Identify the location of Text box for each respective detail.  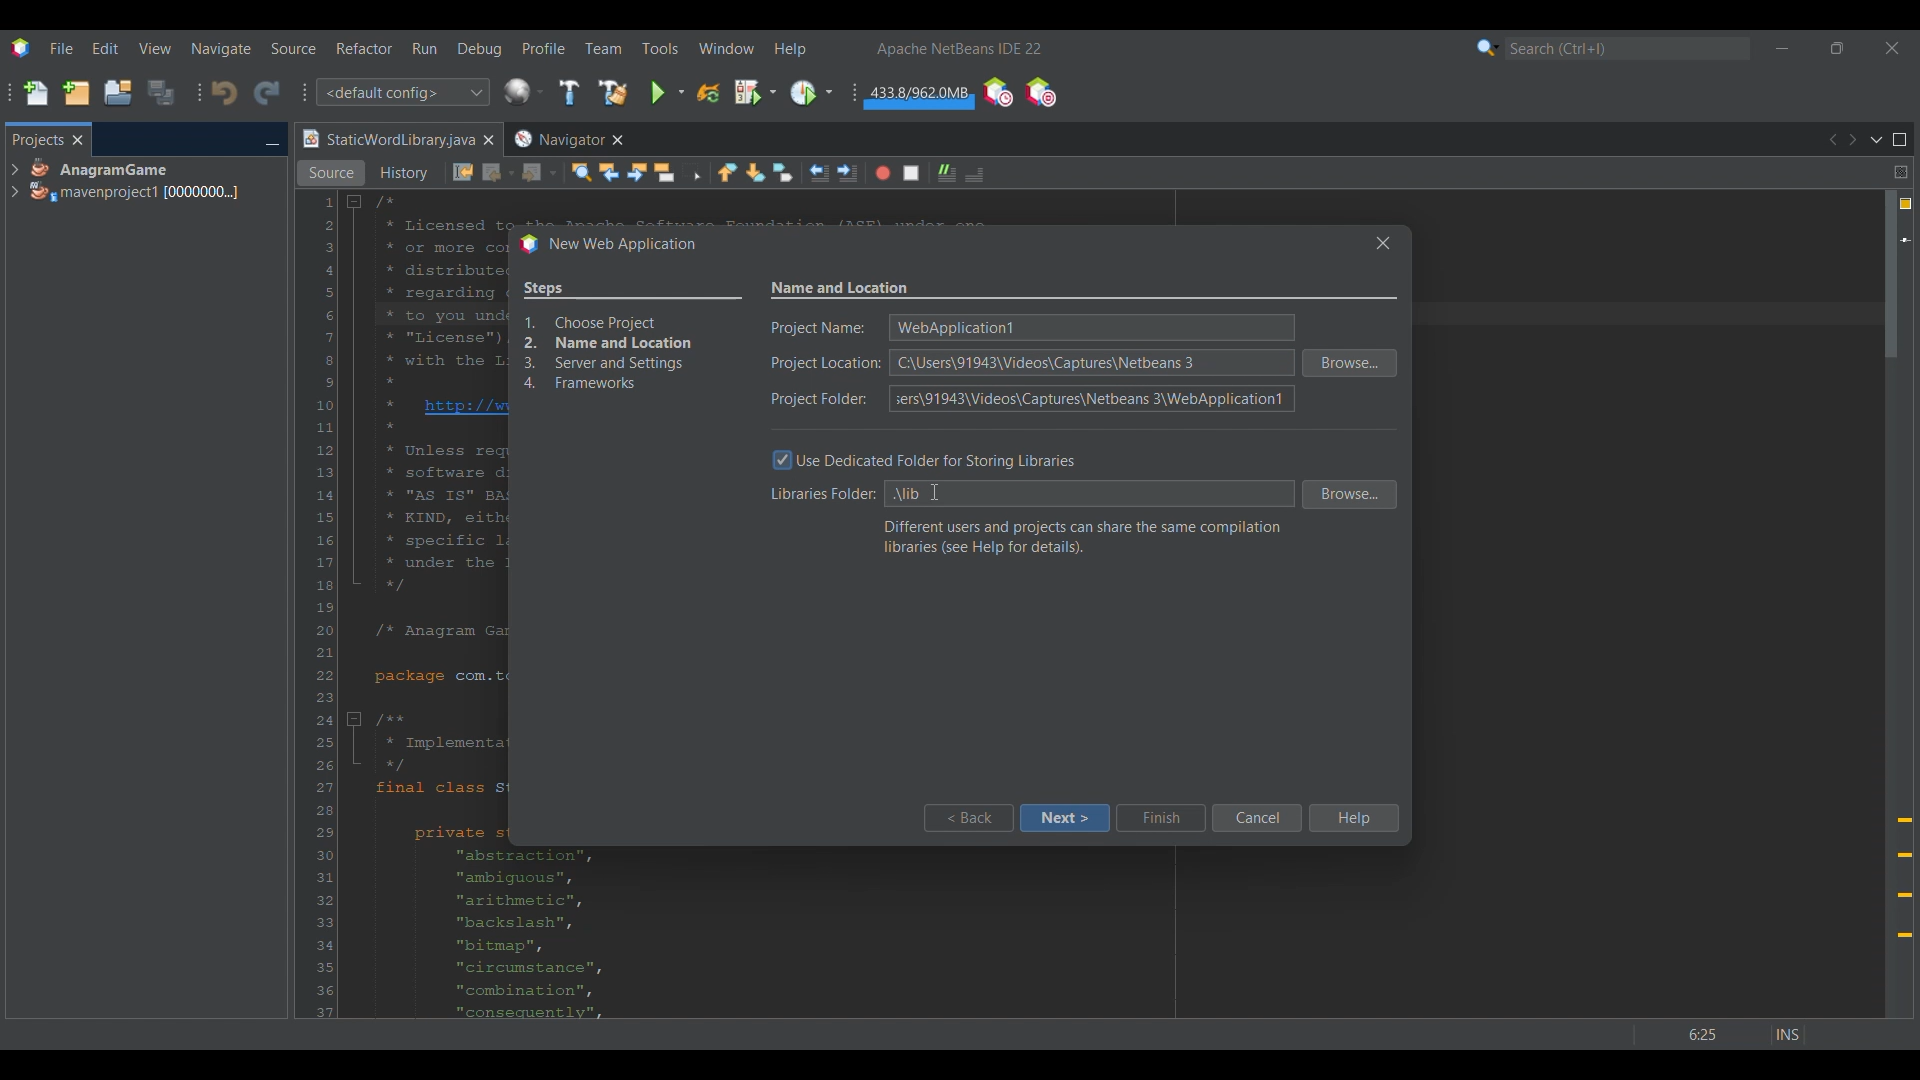
(1088, 361).